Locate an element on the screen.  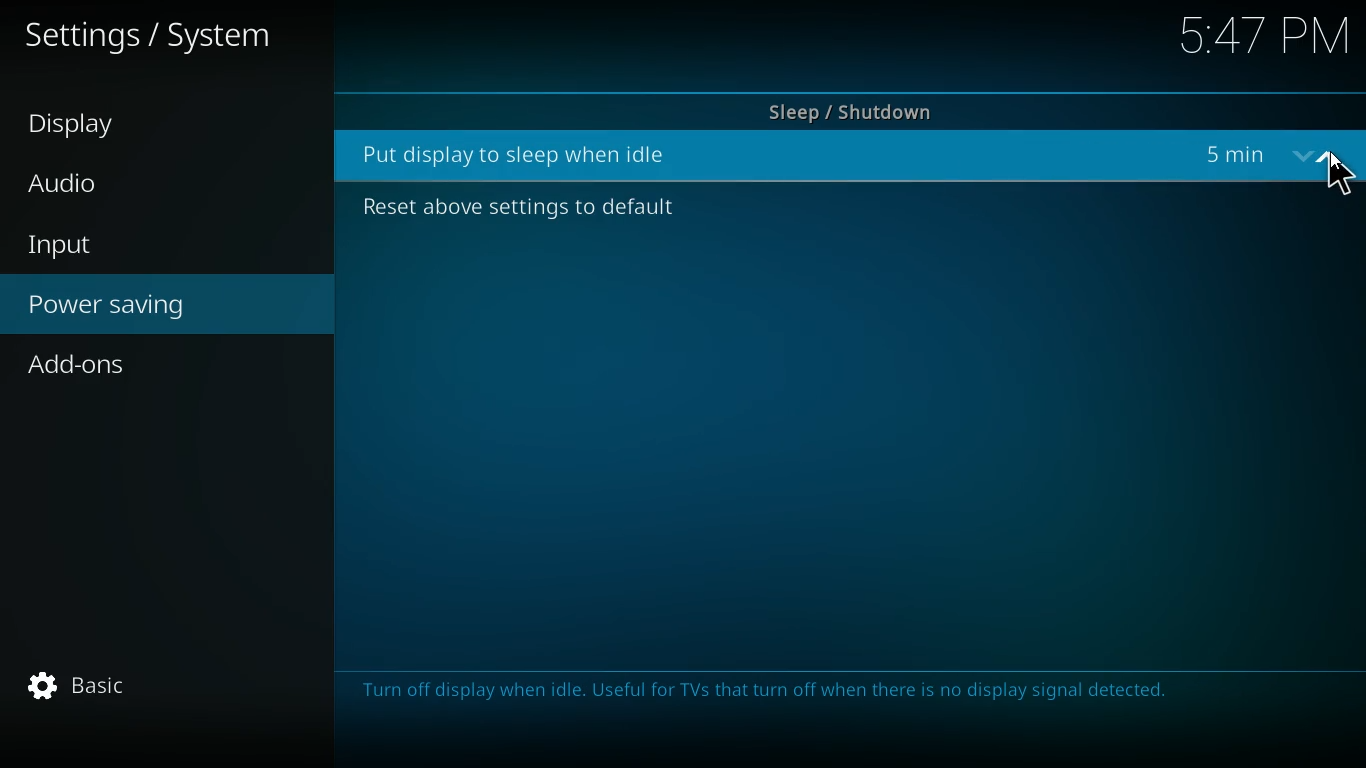
input is located at coordinates (139, 245).